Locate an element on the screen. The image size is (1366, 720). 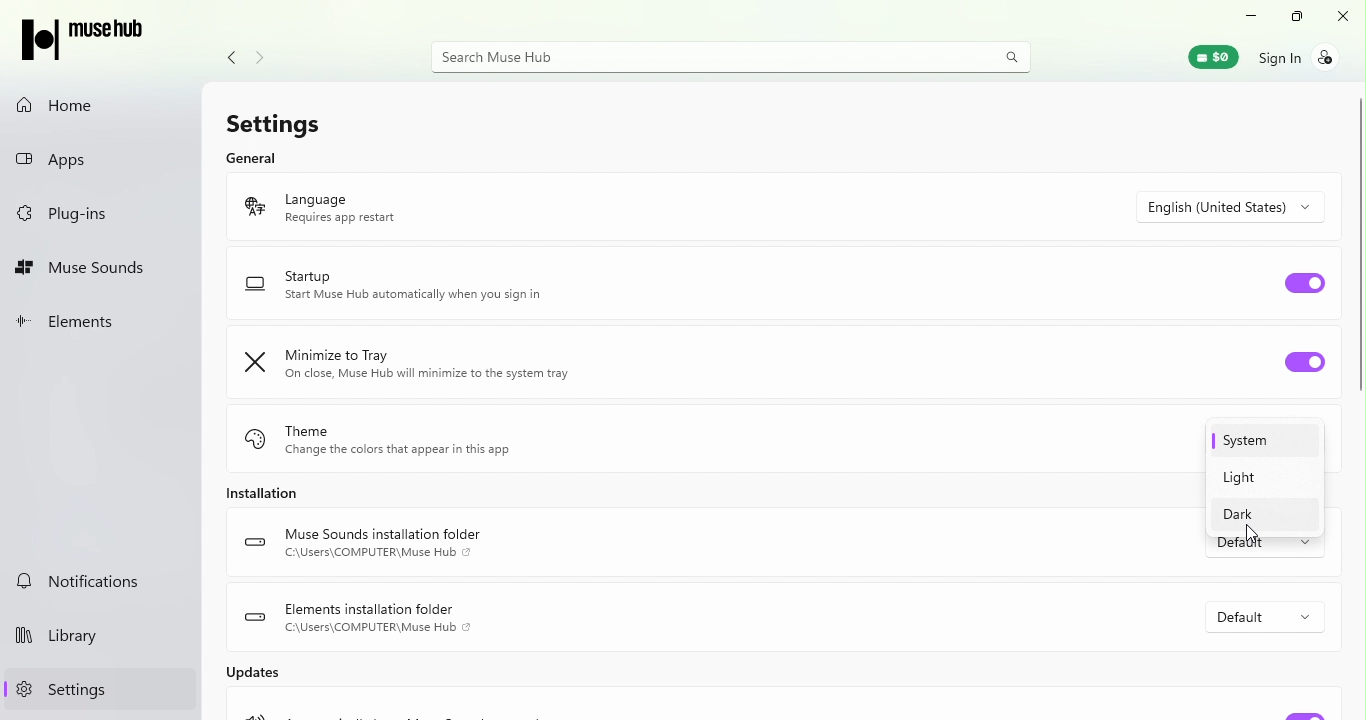
language logo is located at coordinates (251, 209).